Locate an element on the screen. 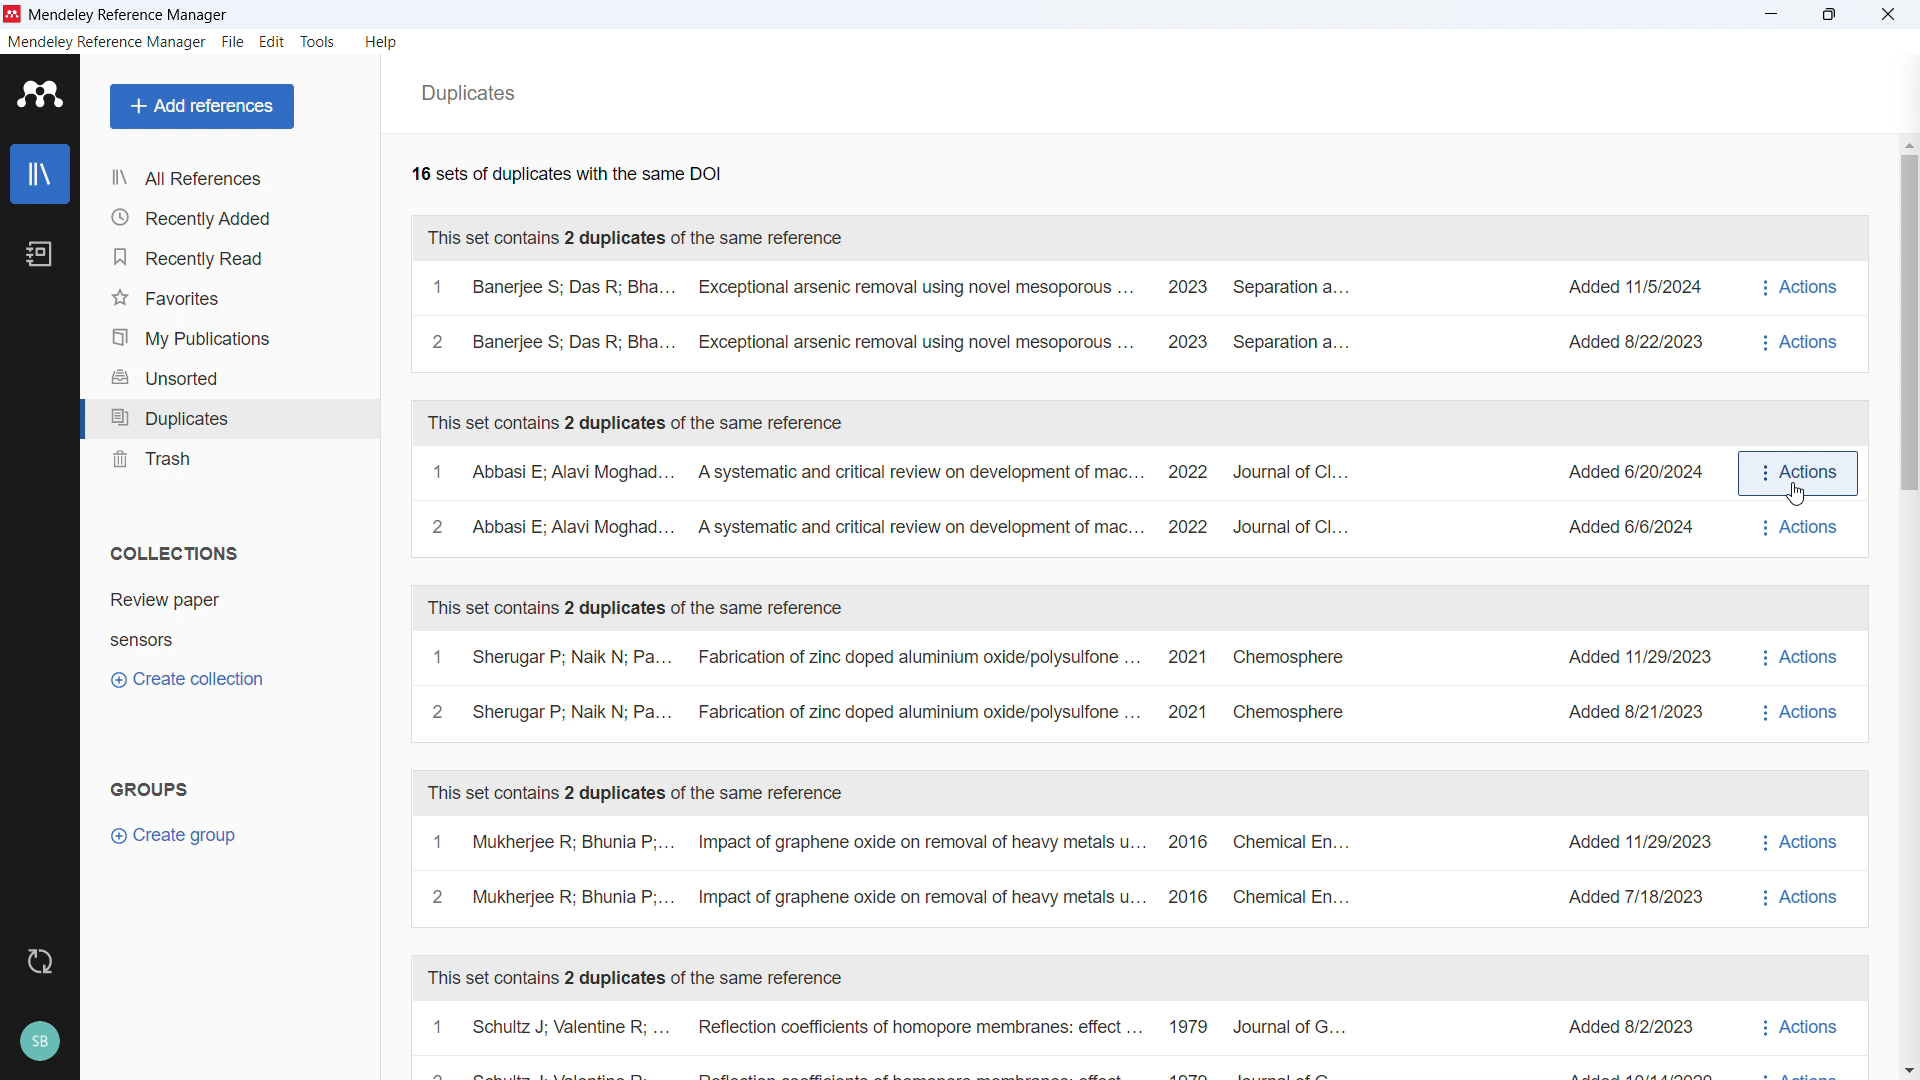 This screenshot has width=1920, height=1080. Add references is located at coordinates (203, 107).